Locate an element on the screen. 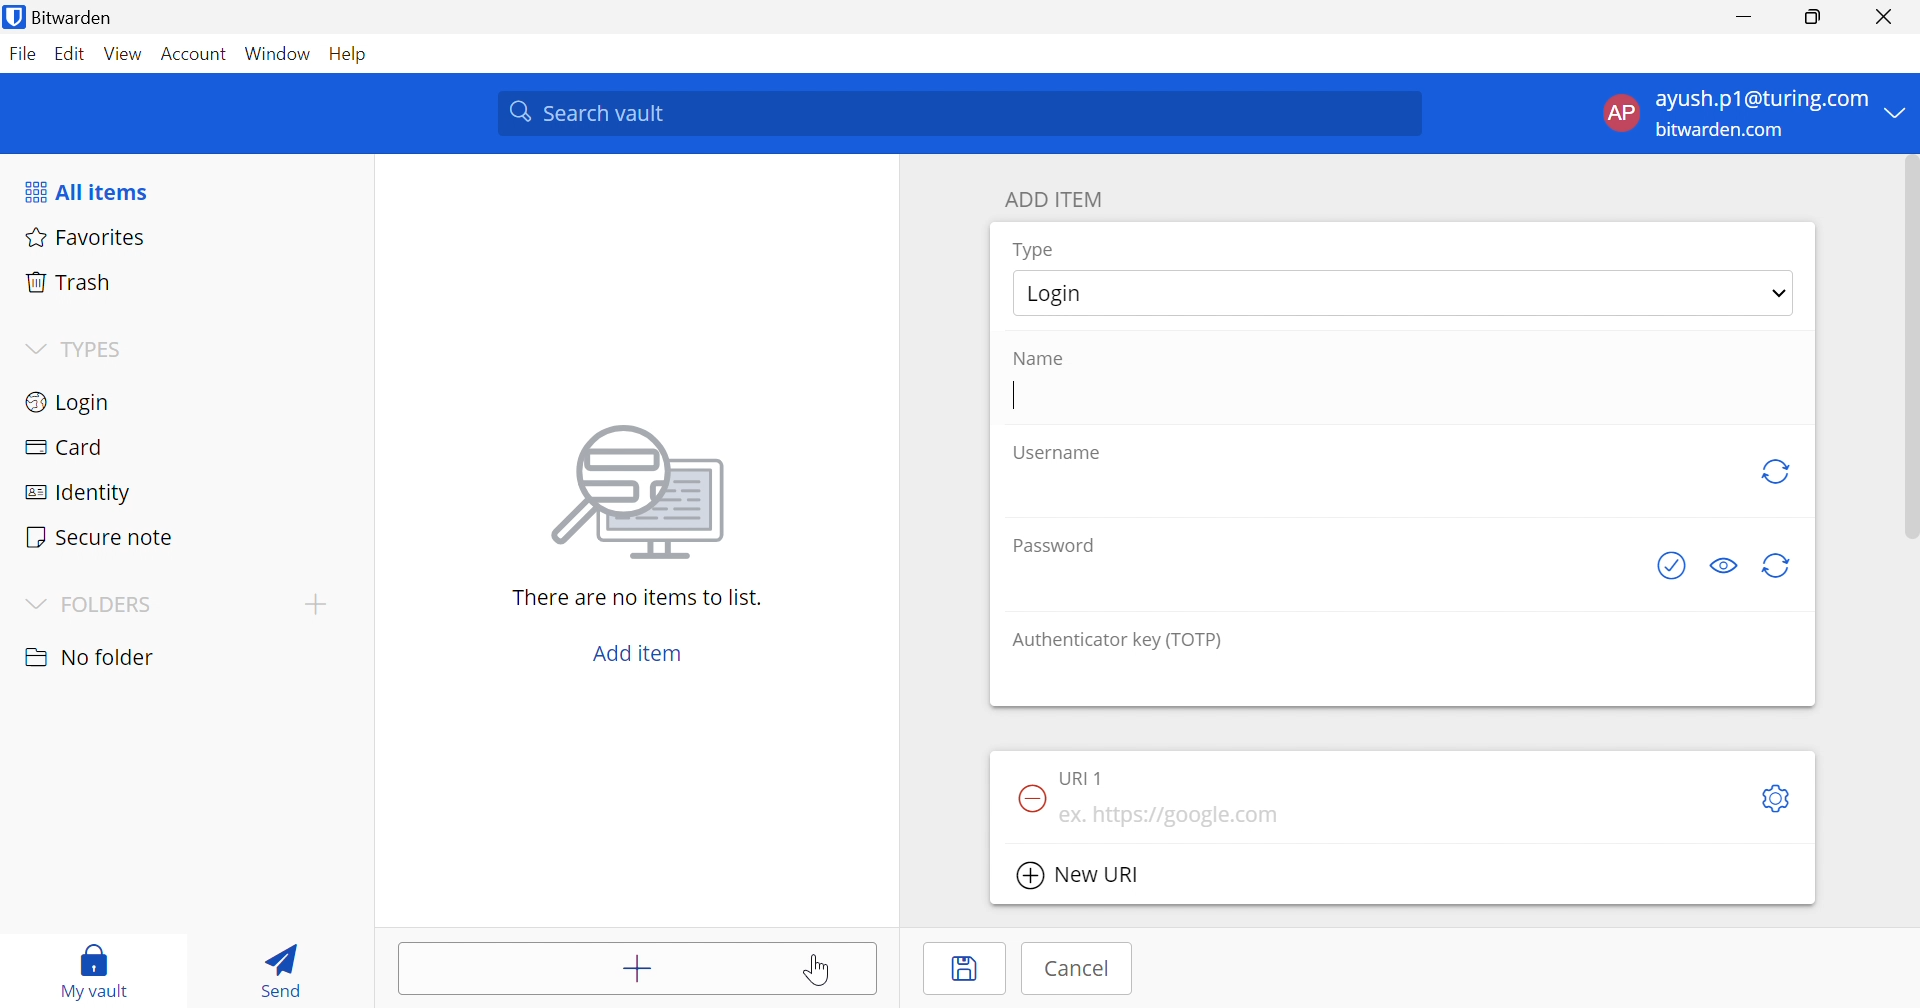 Image resolution: width=1920 pixels, height=1008 pixels. Help is located at coordinates (345, 53).